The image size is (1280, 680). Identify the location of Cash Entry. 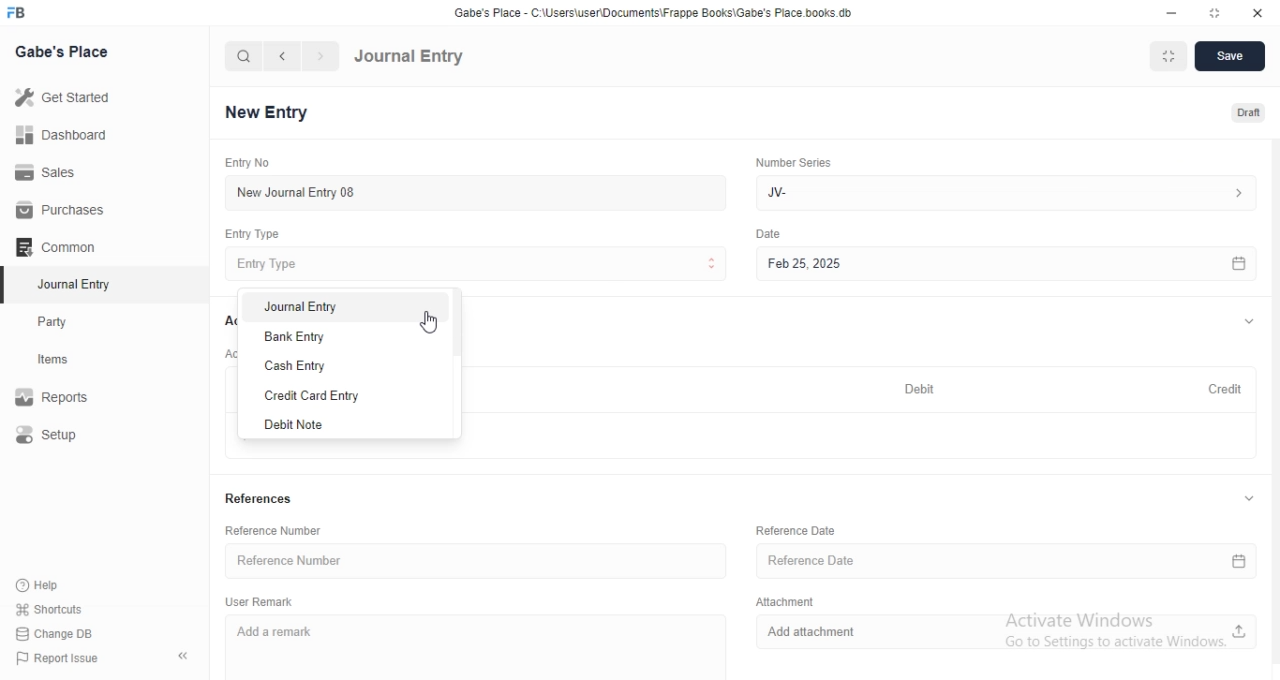
(344, 366).